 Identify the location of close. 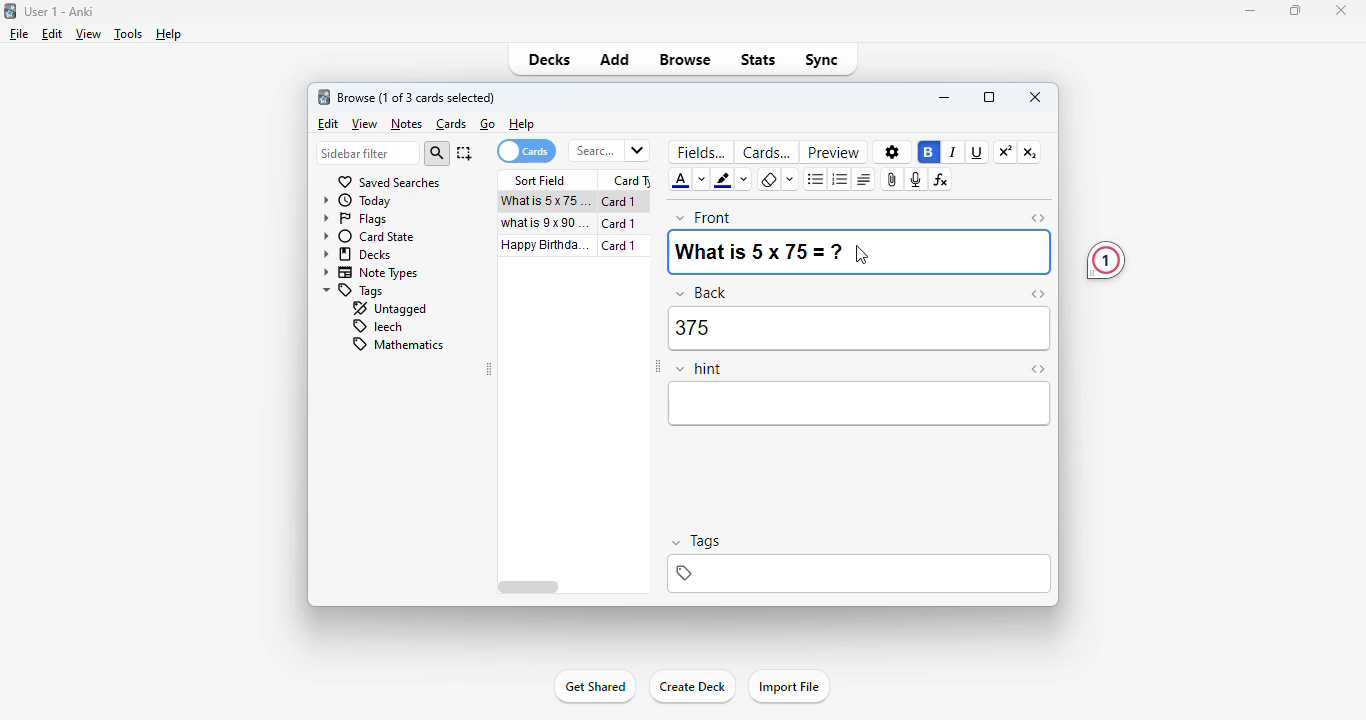
(1035, 98).